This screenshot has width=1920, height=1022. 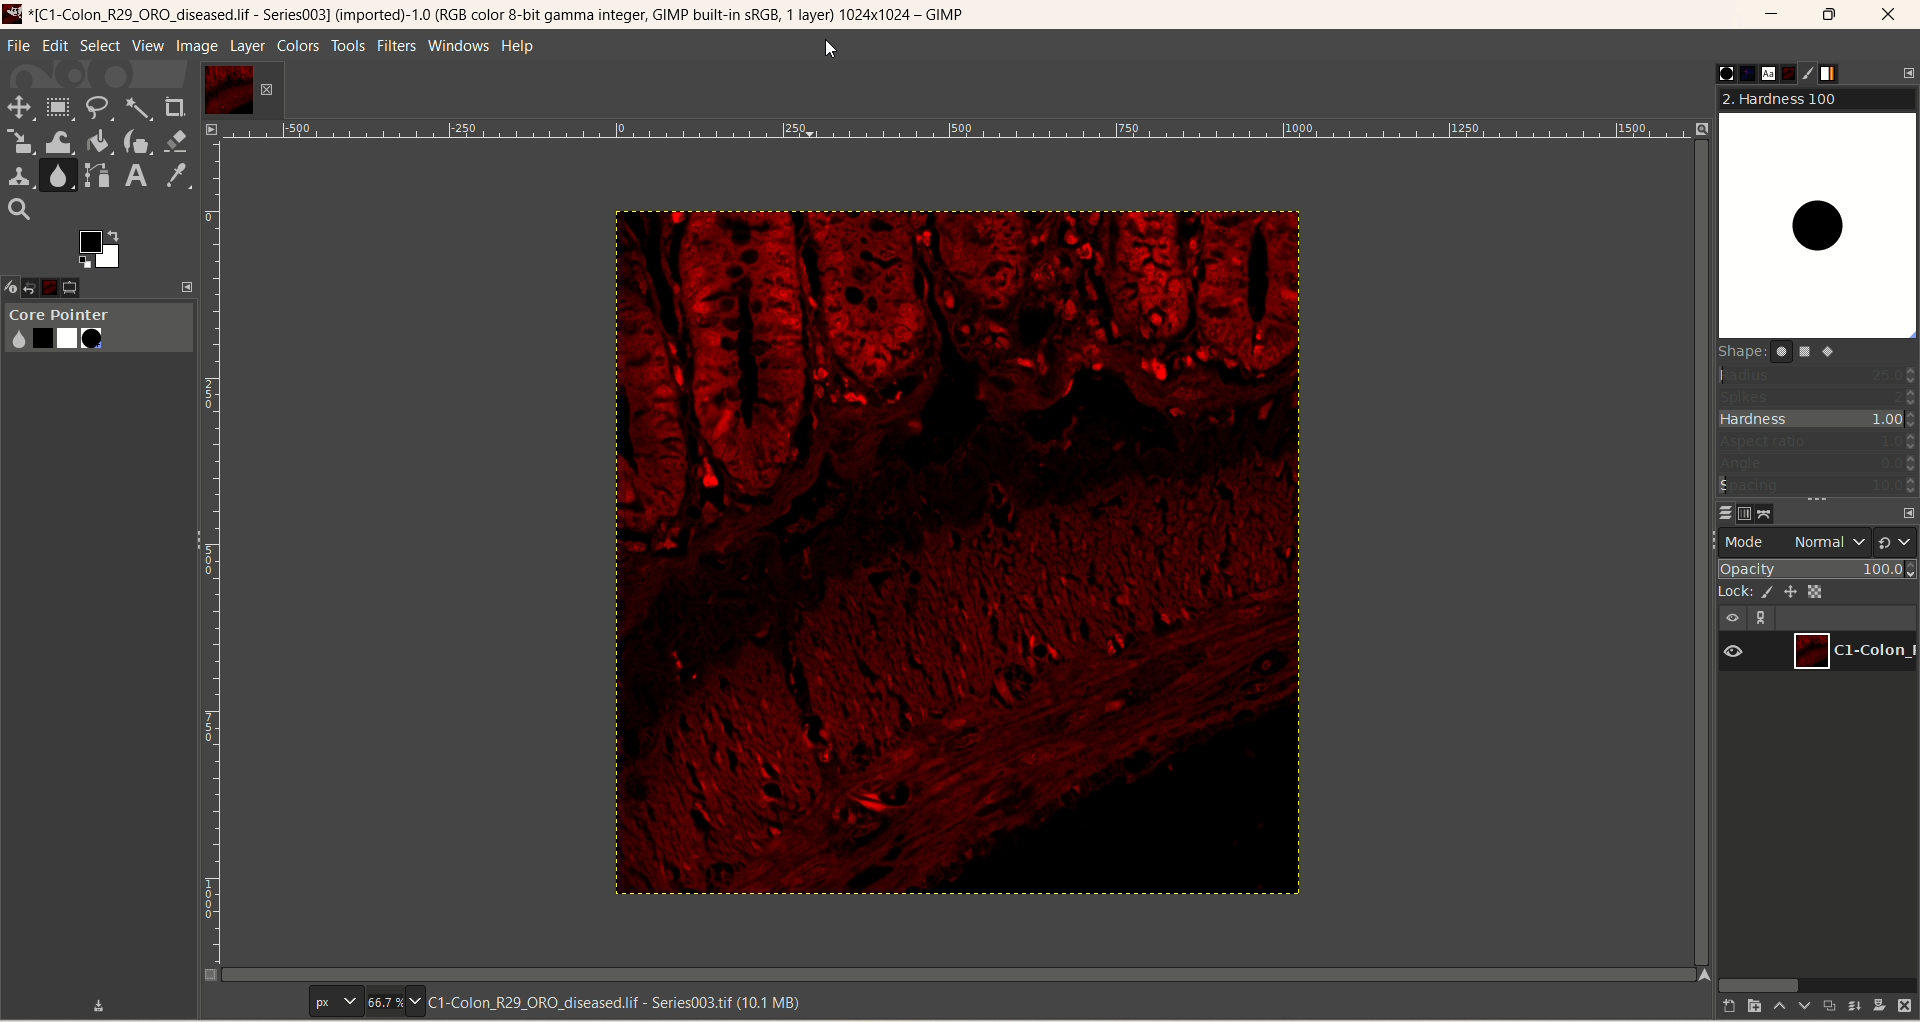 What do you see at coordinates (136, 111) in the screenshot?
I see `fuzzy select` at bounding box center [136, 111].